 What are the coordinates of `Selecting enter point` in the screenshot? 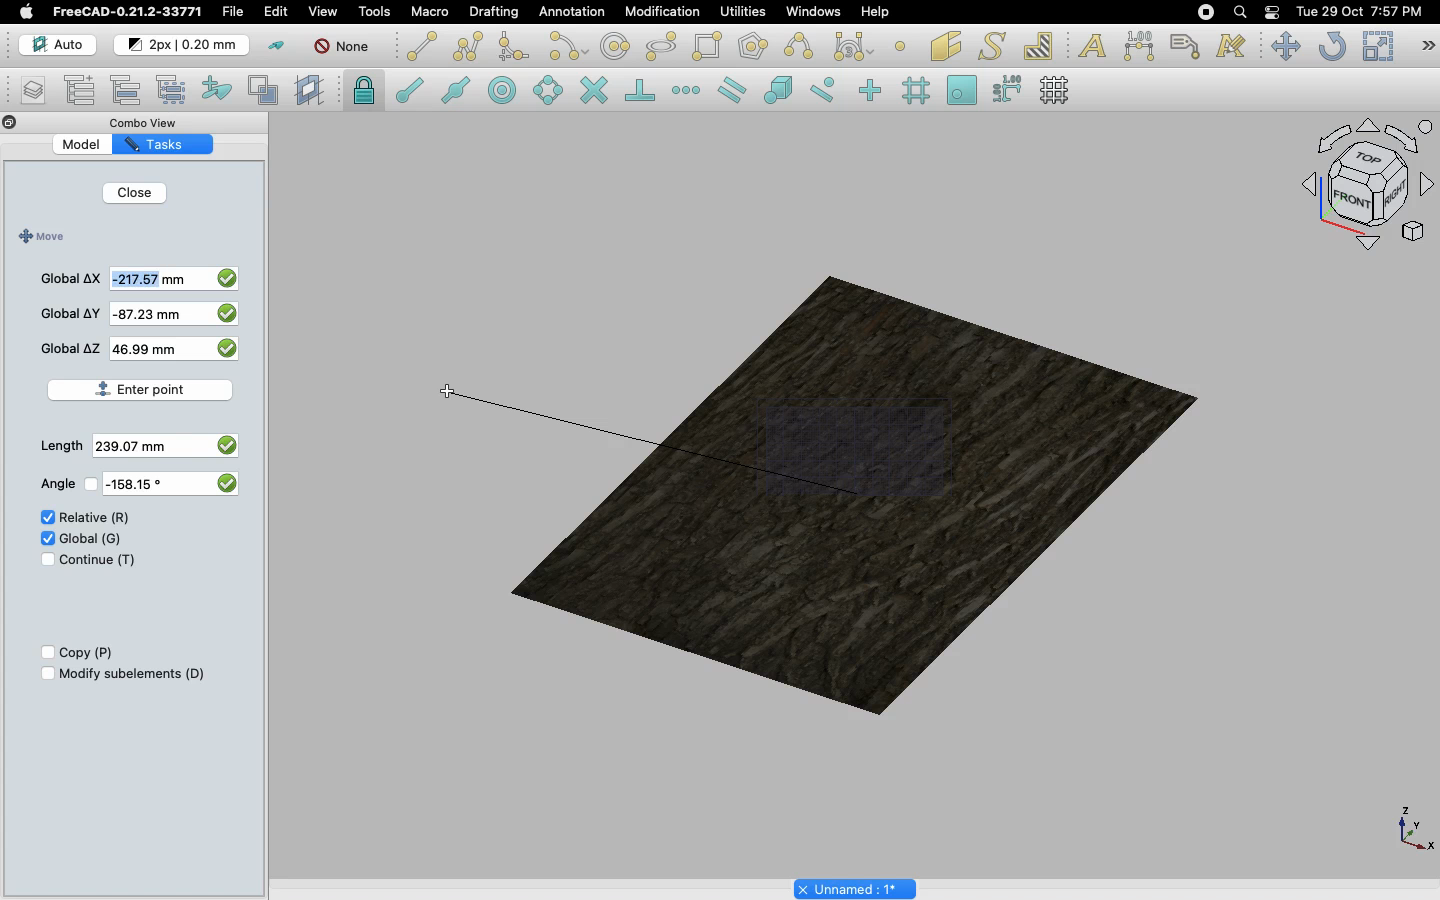 It's located at (143, 390).